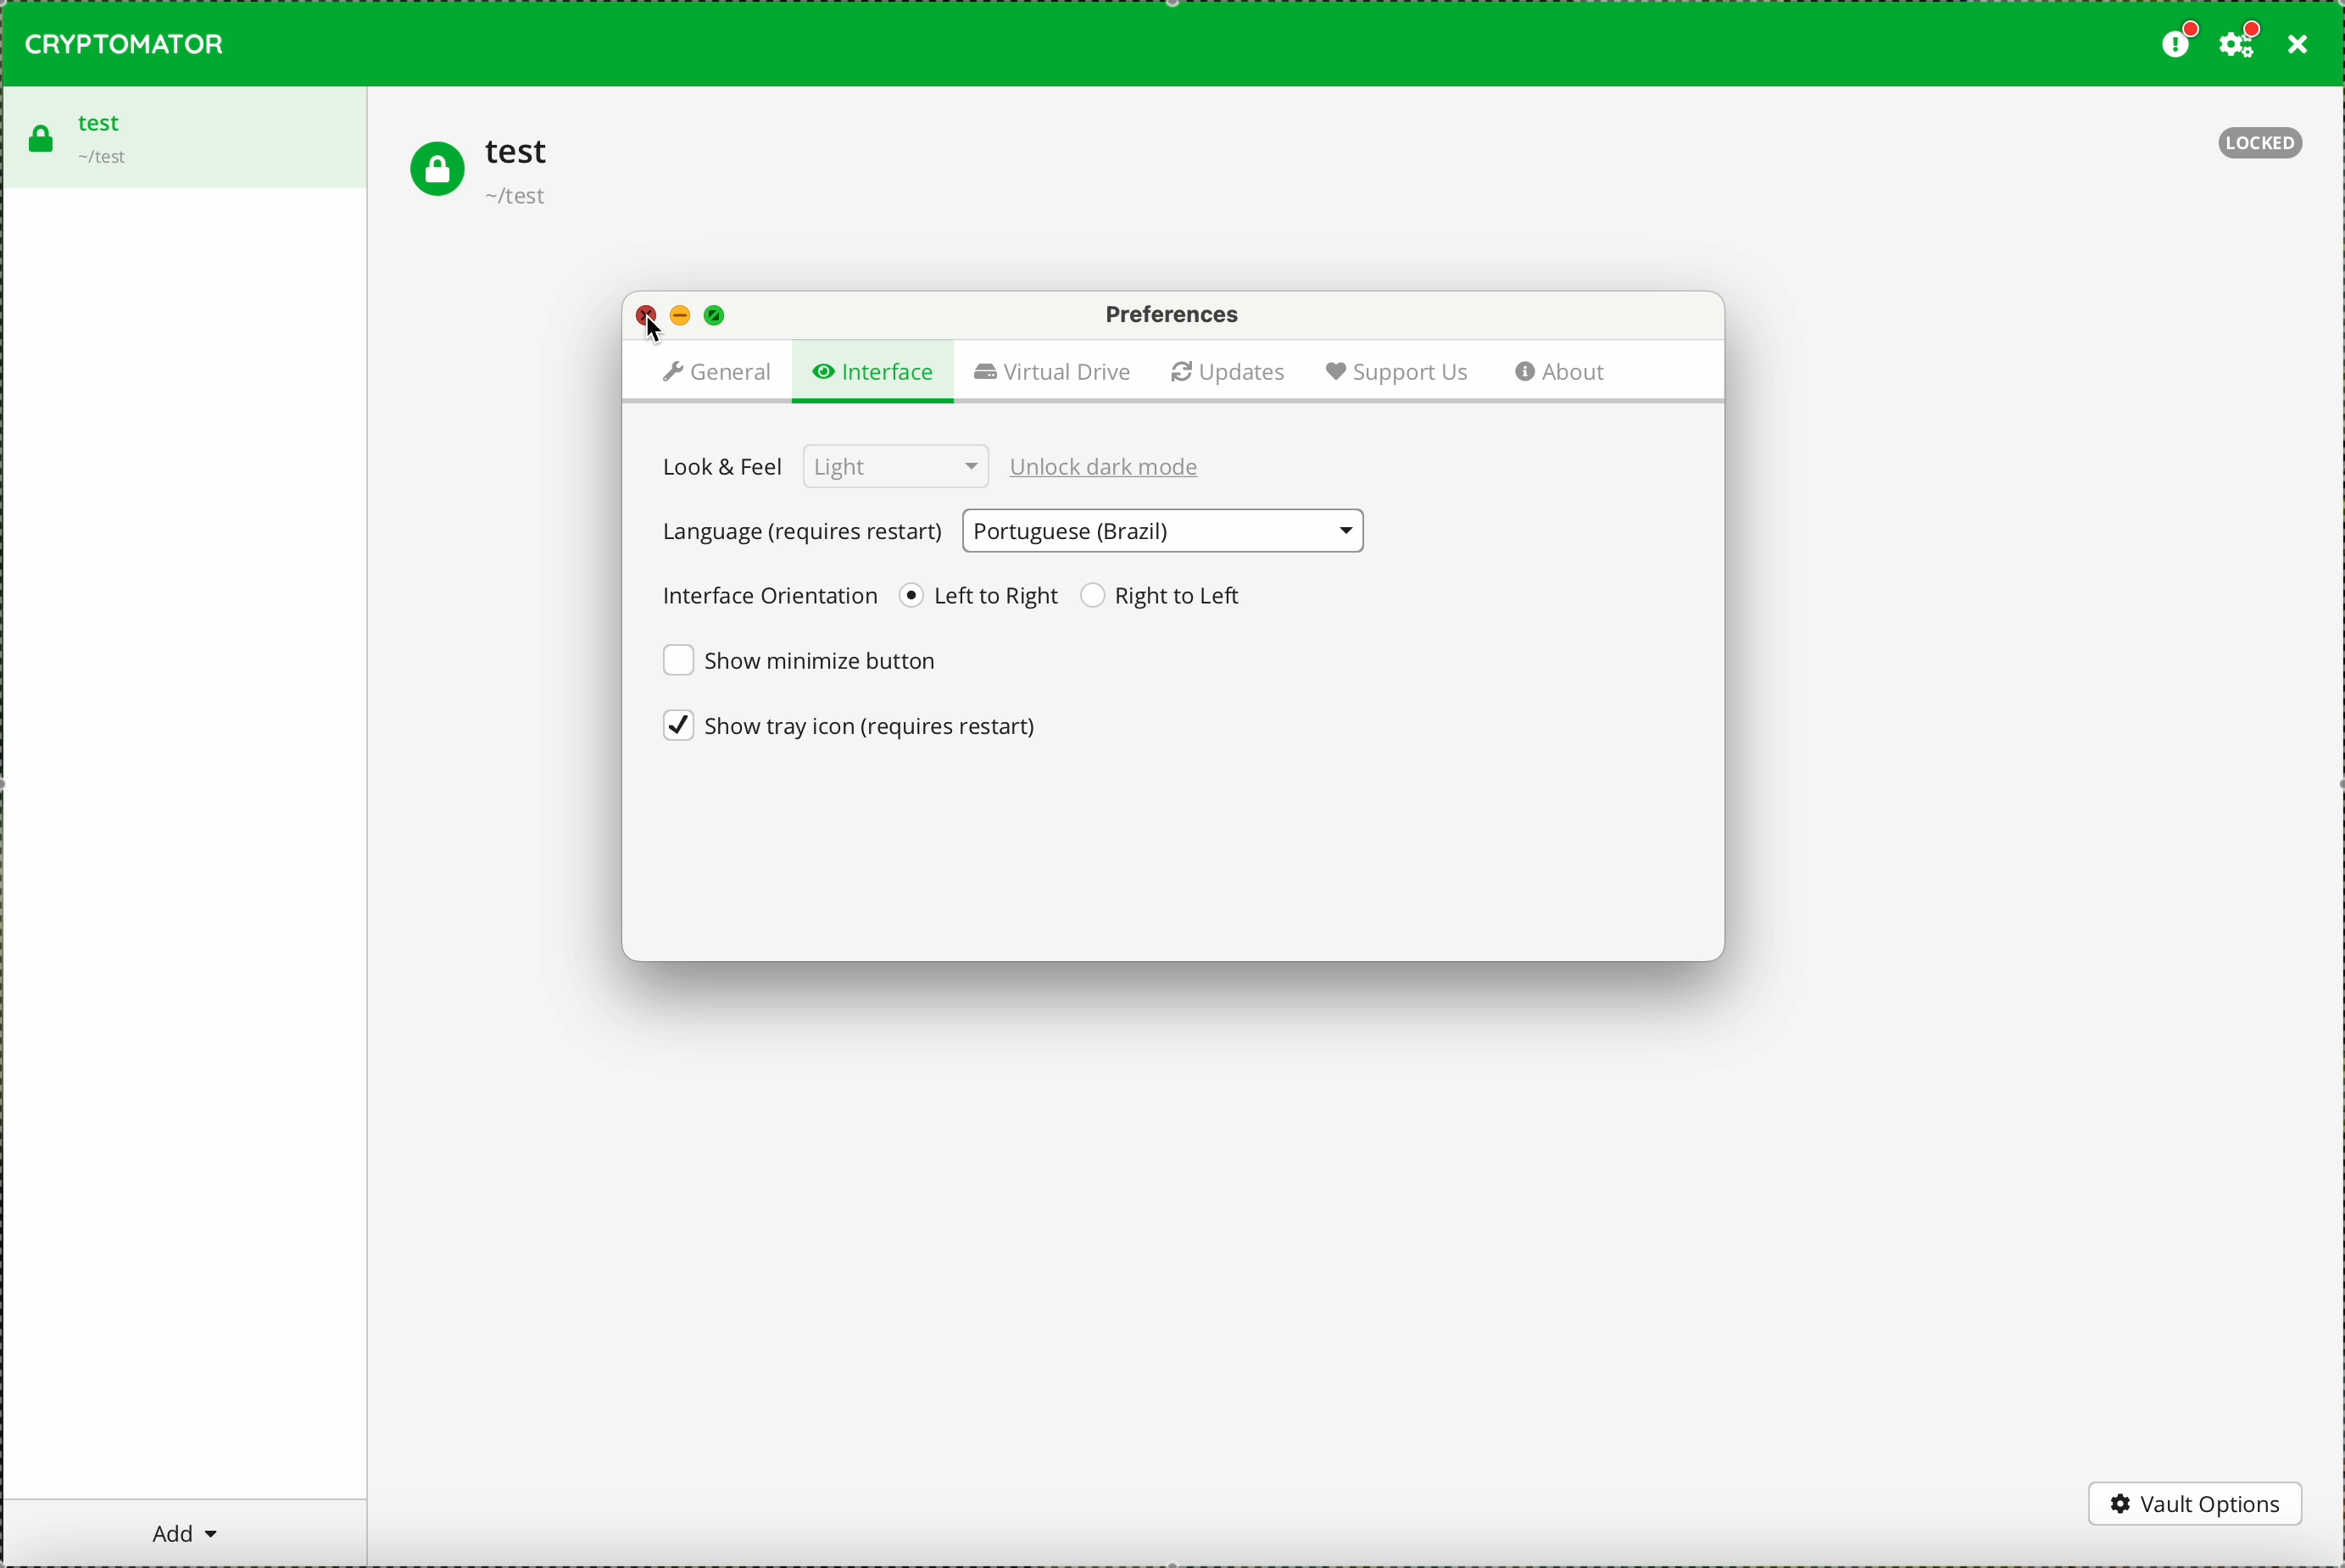  Describe the element at coordinates (182, 136) in the screenshot. I see `test vault` at that location.